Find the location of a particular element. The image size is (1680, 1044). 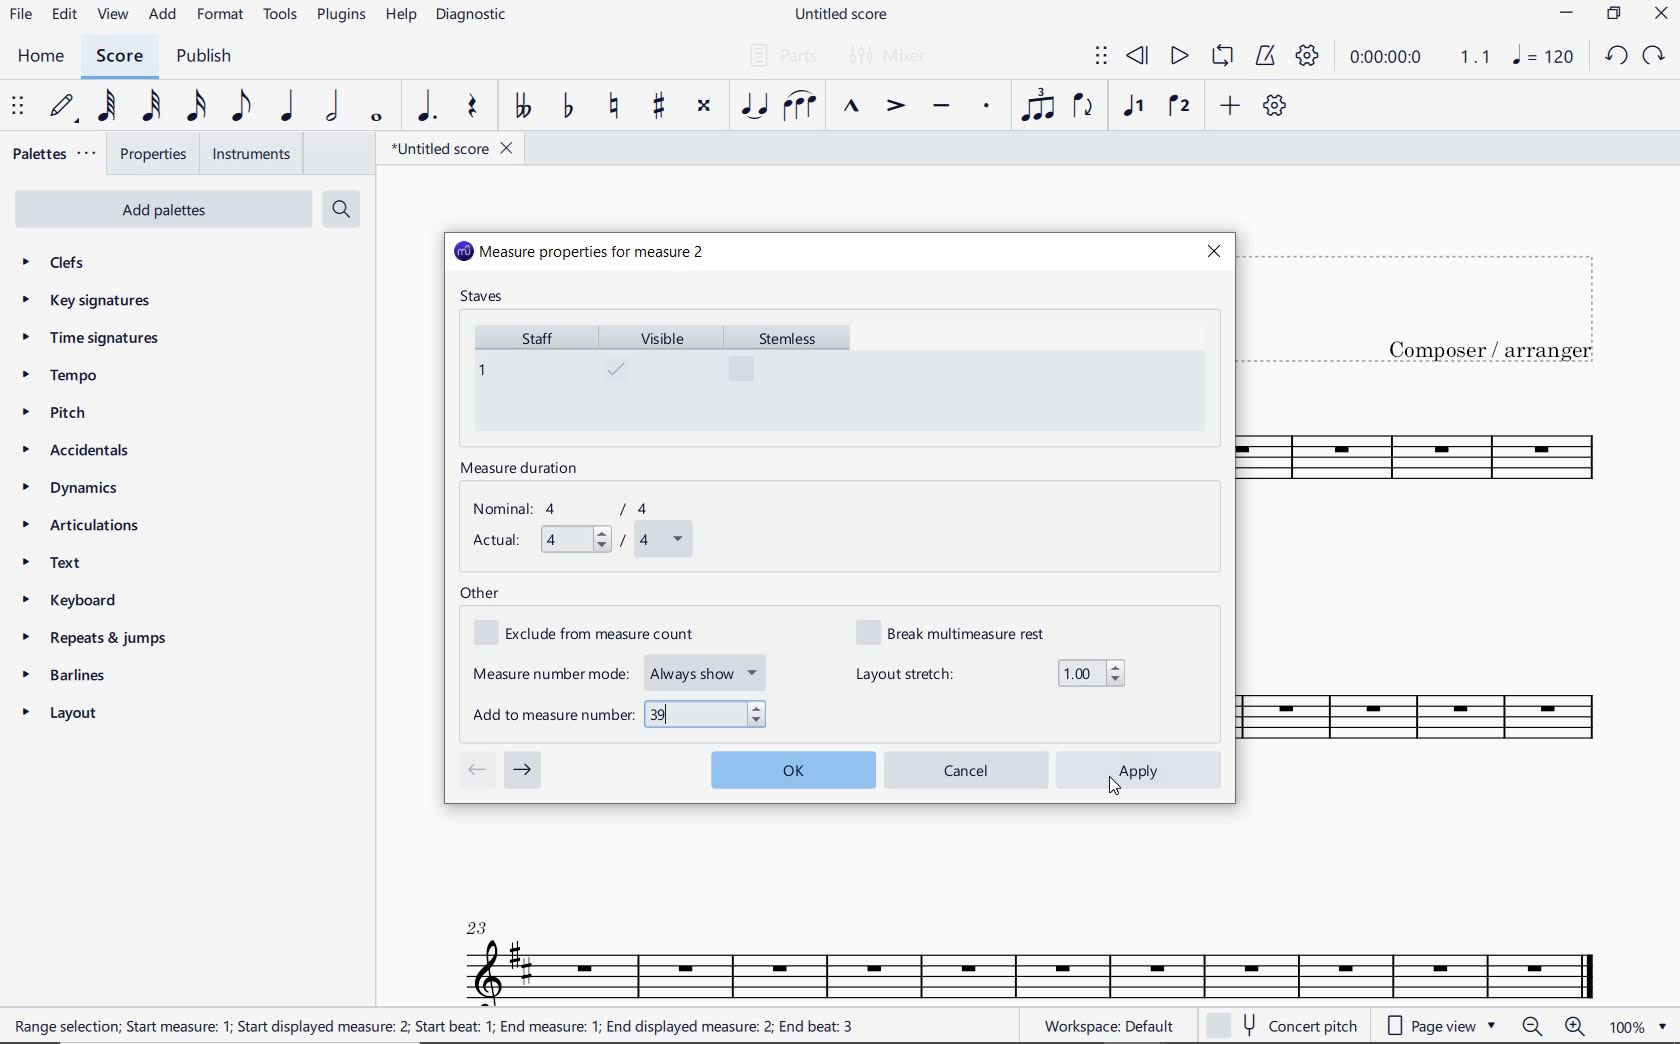

ADD is located at coordinates (1227, 107).